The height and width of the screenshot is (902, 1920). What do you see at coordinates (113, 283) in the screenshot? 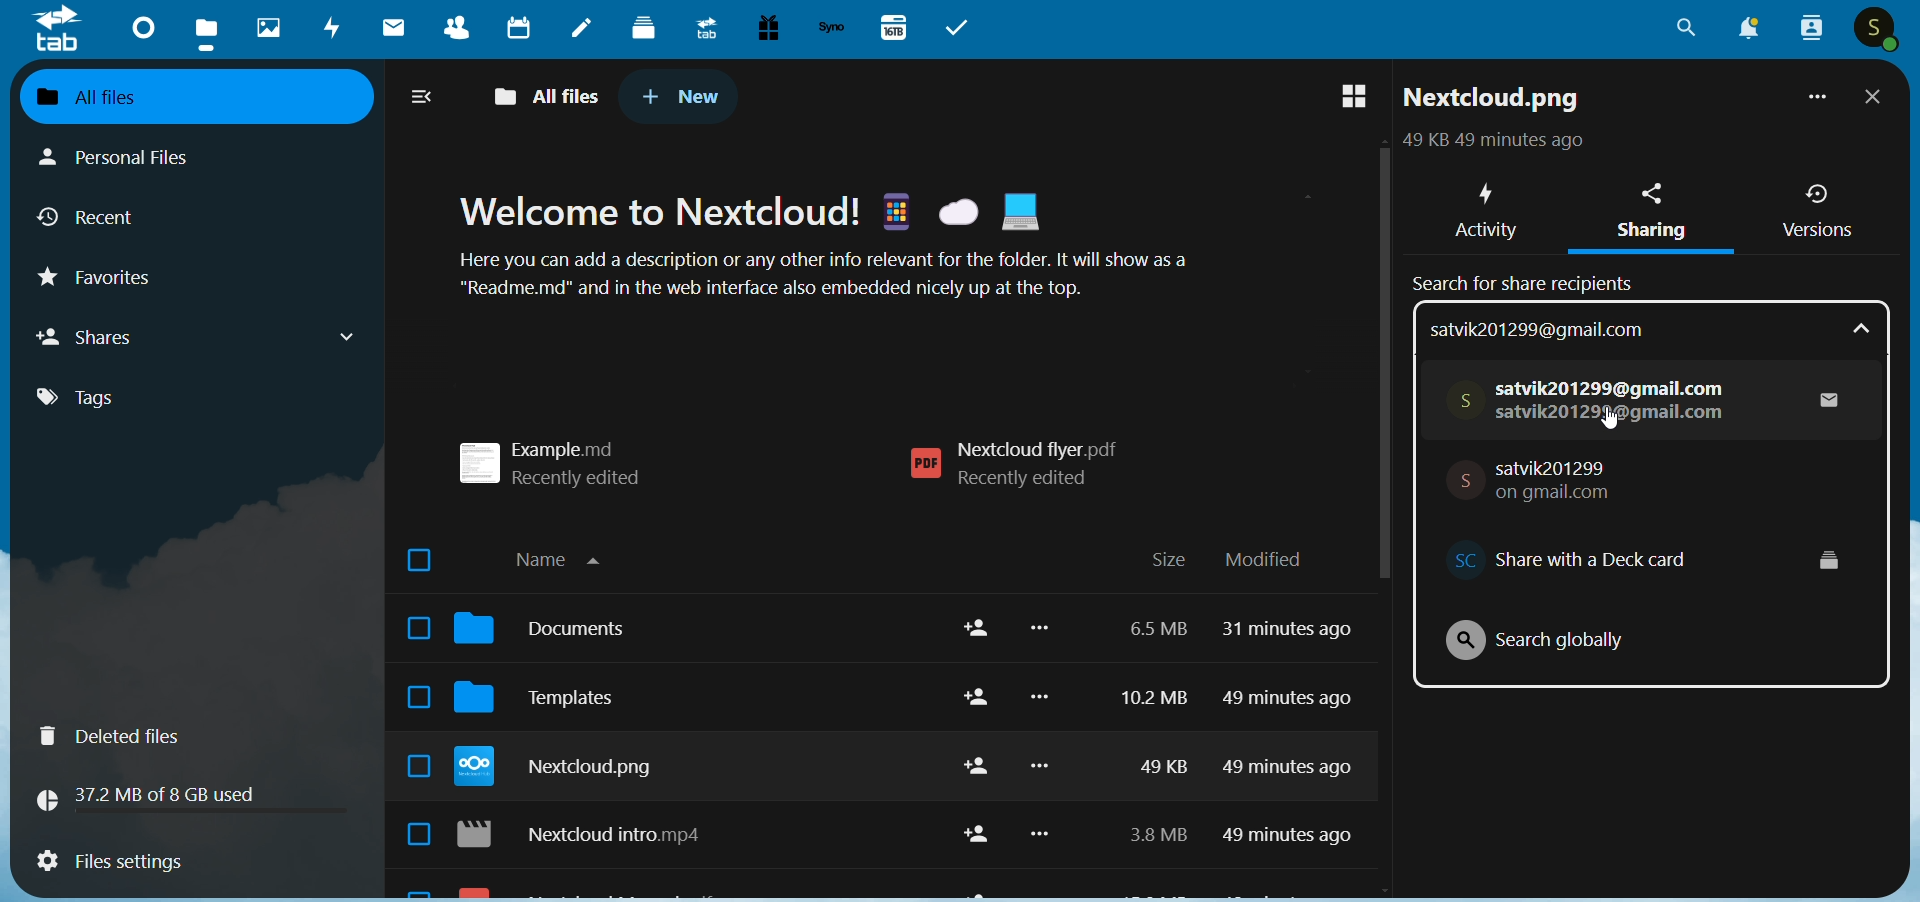
I see `favorites` at bounding box center [113, 283].